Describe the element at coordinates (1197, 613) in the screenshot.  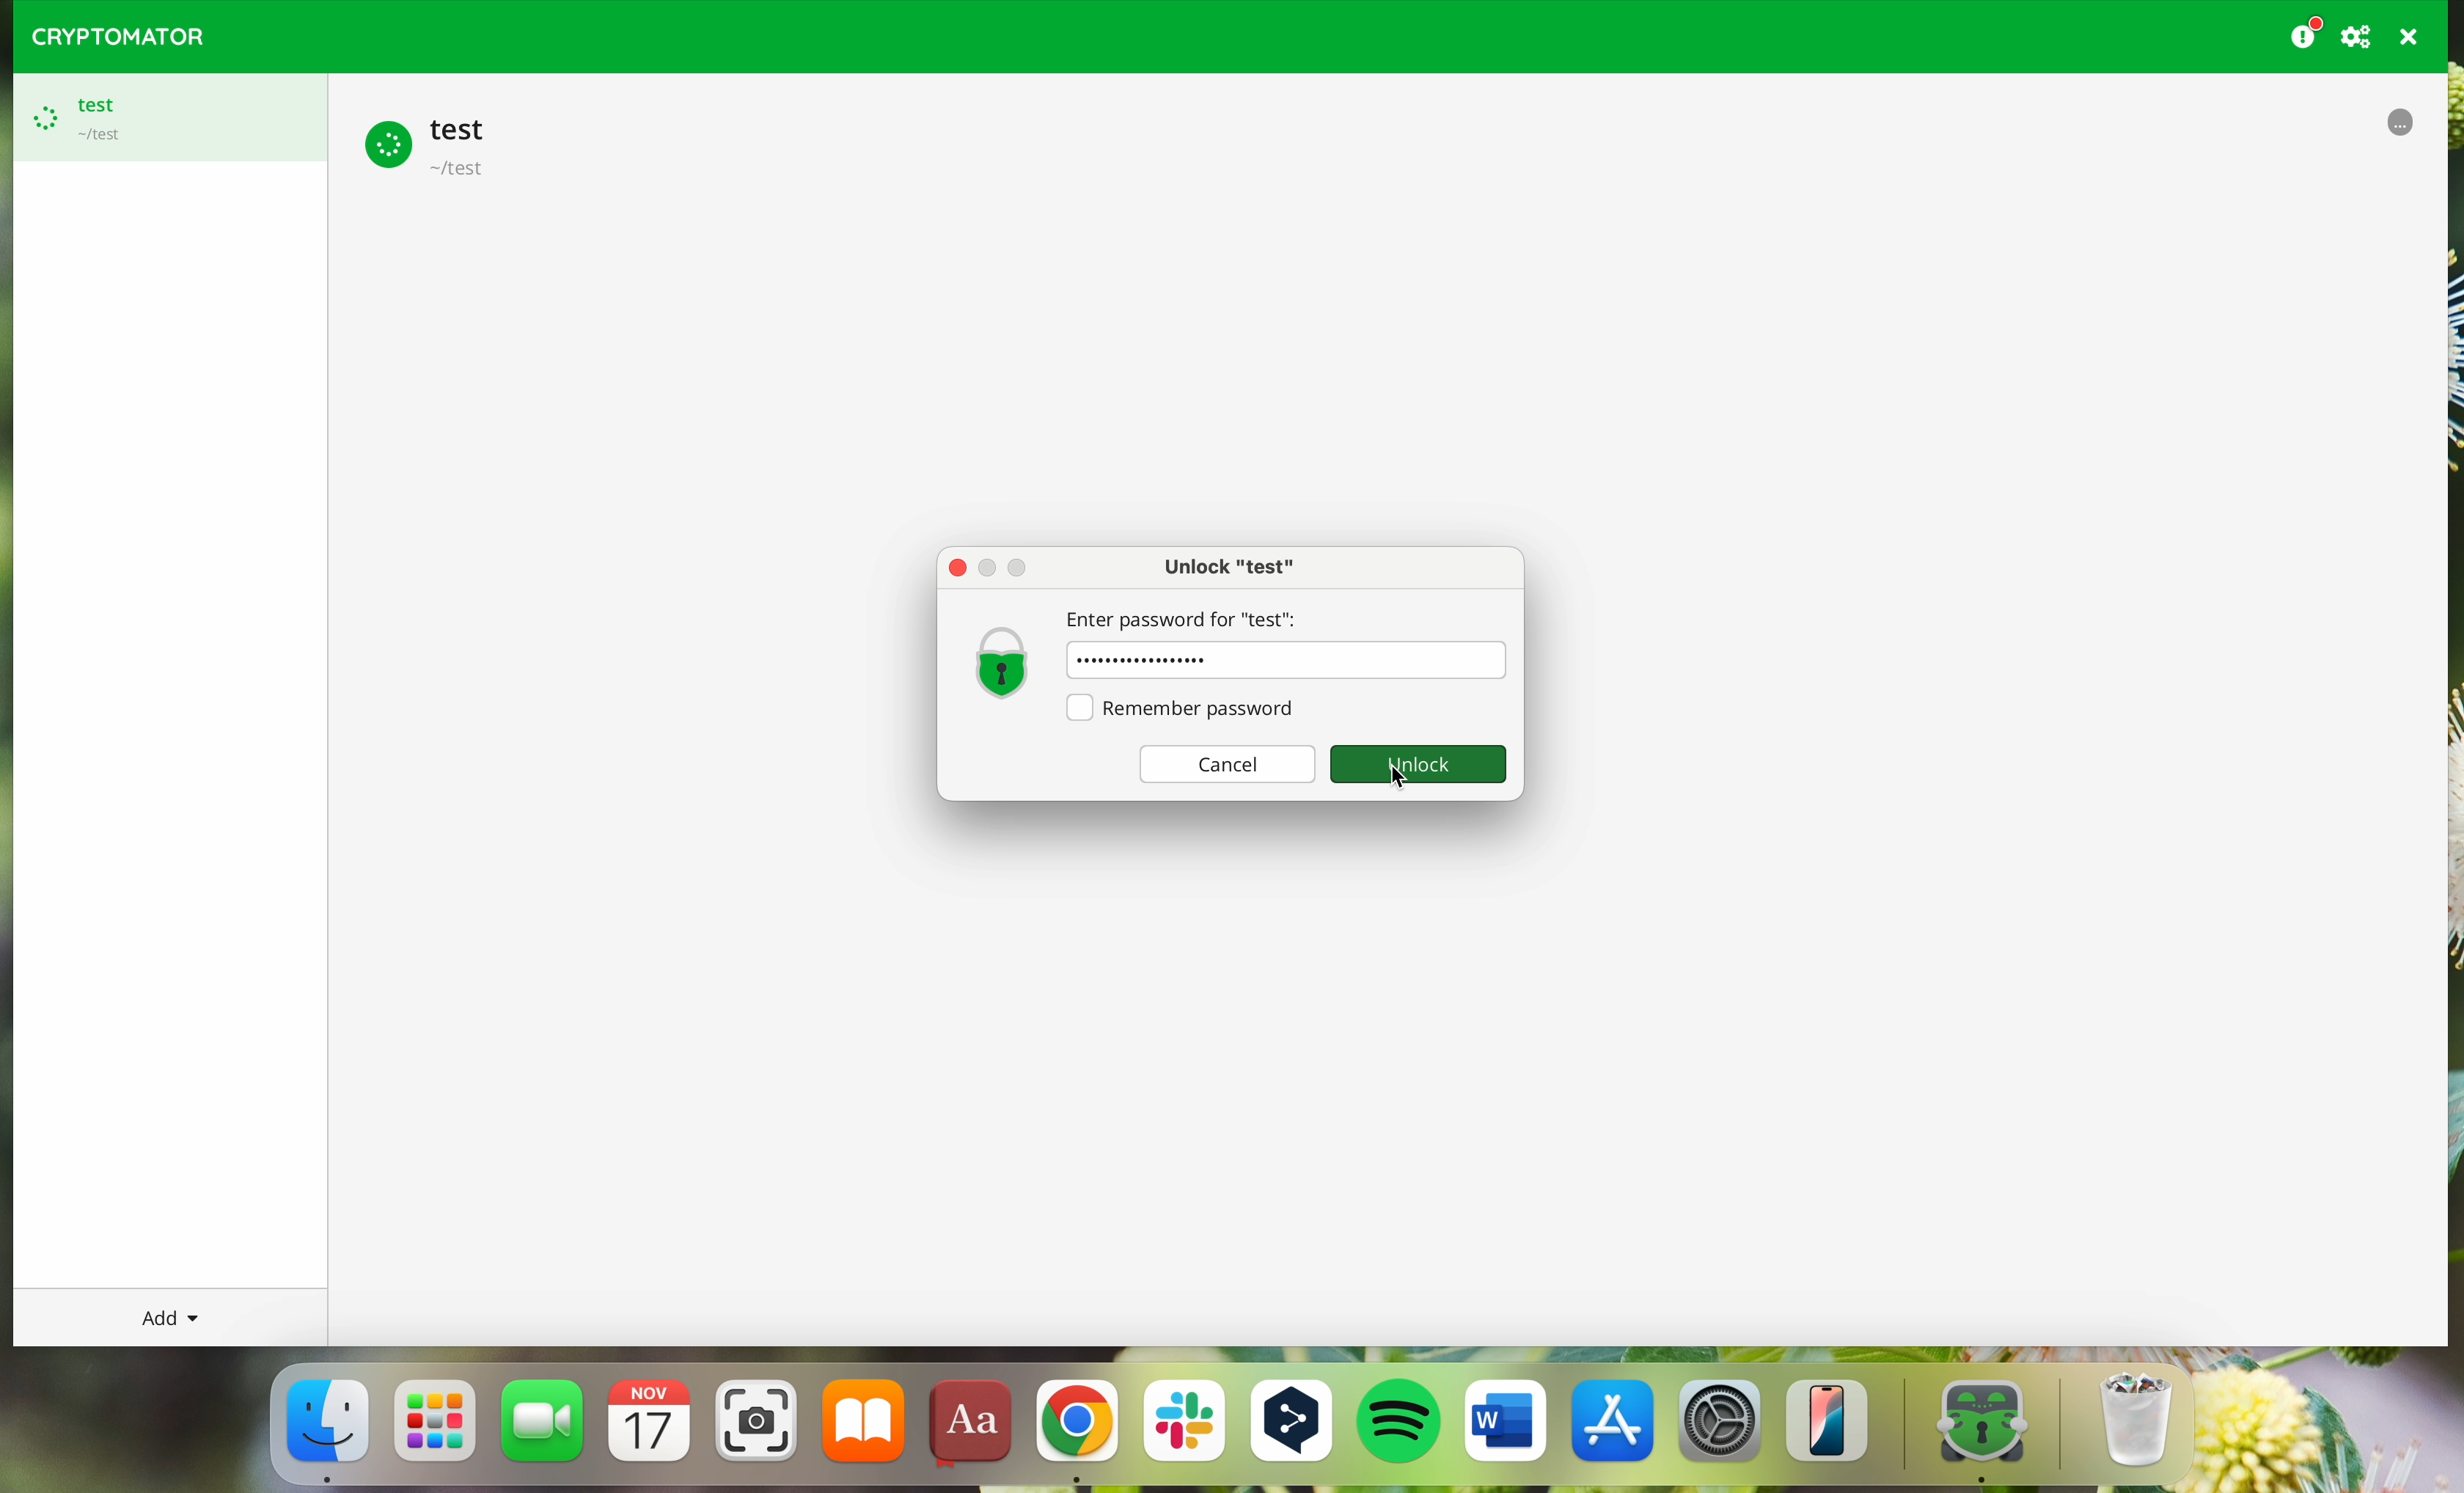
I see `Enter password for "test"` at that location.